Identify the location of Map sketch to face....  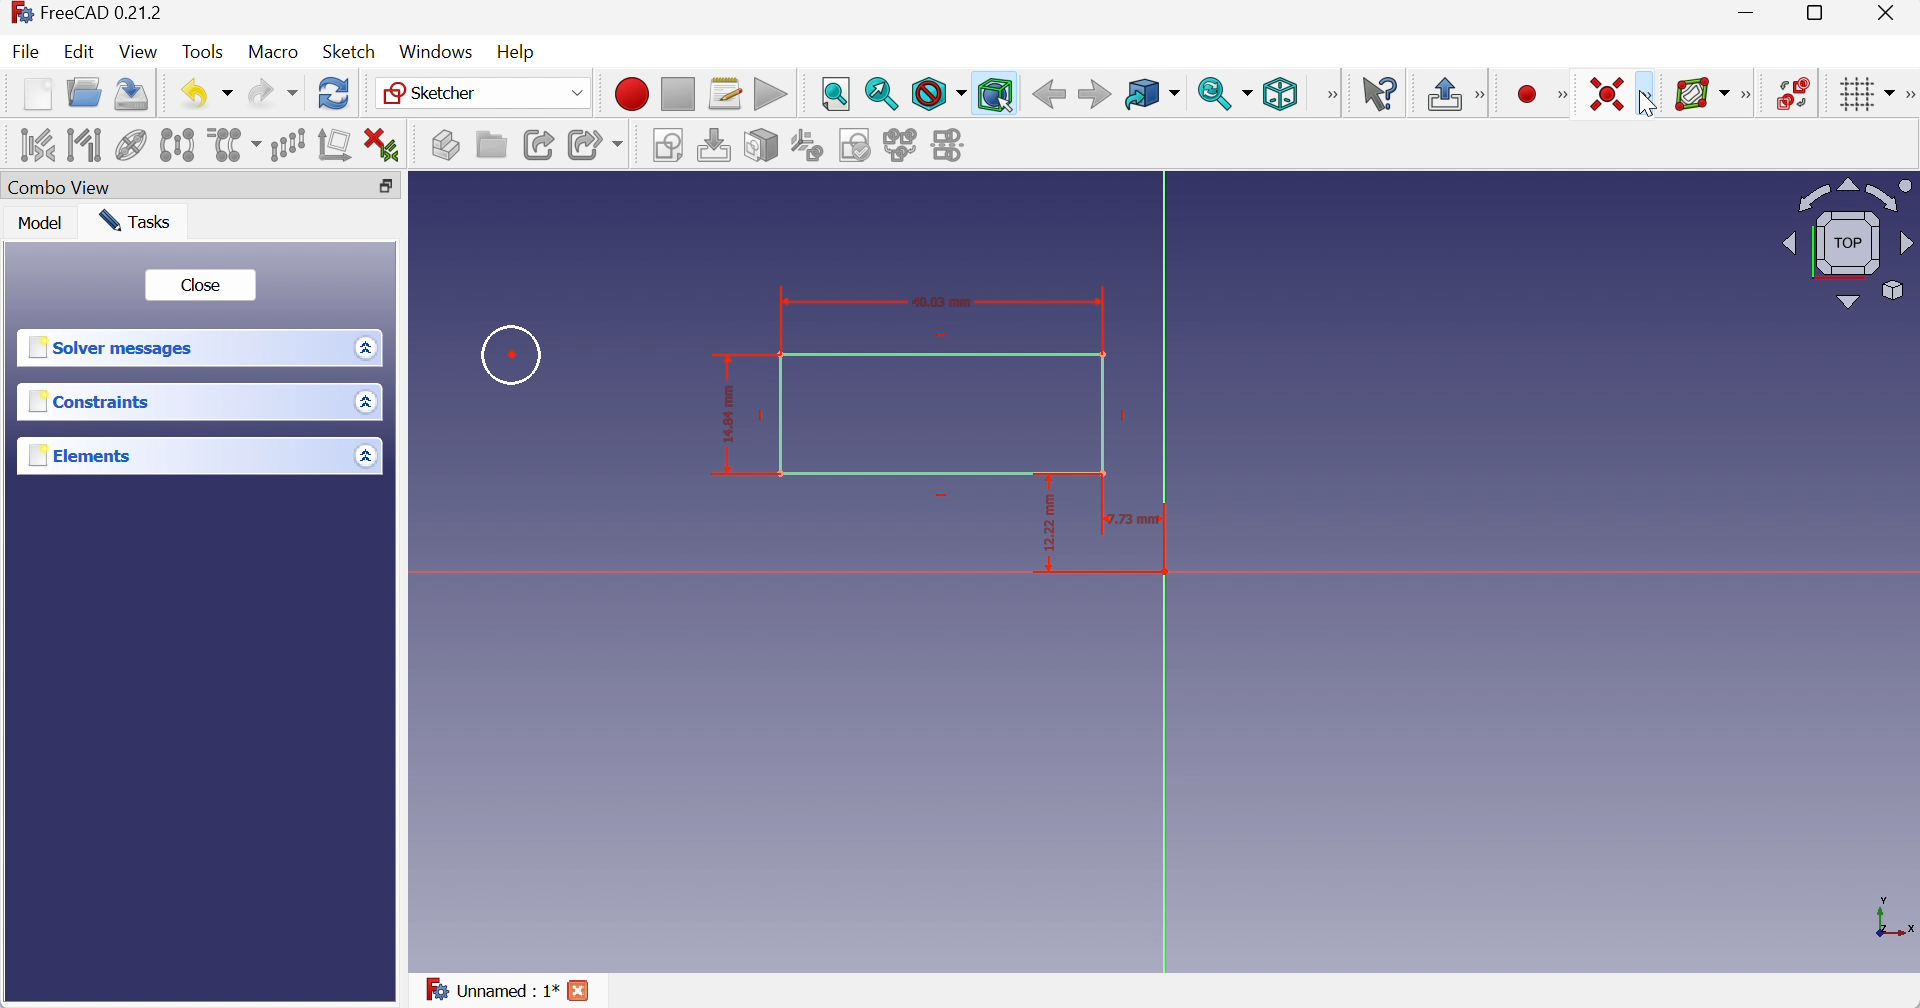
(761, 147).